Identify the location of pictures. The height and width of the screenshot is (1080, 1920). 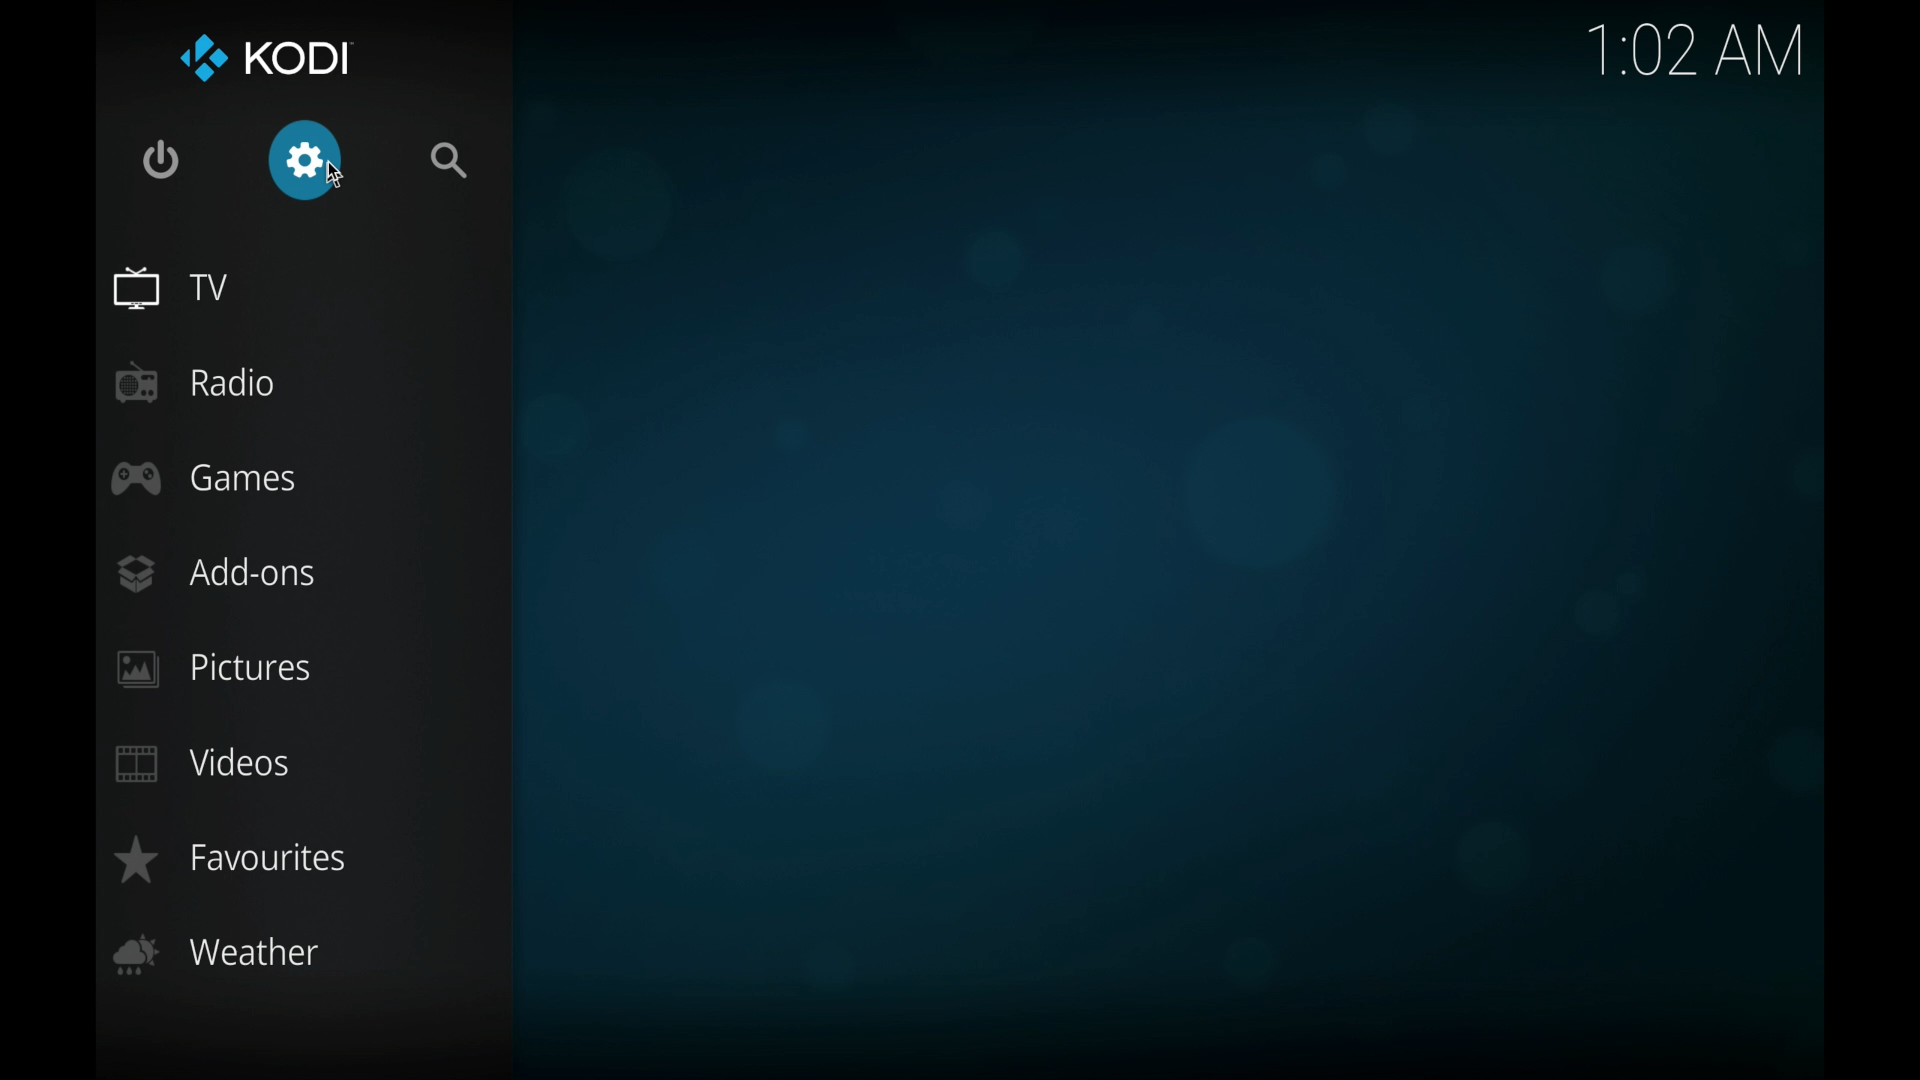
(212, 669).